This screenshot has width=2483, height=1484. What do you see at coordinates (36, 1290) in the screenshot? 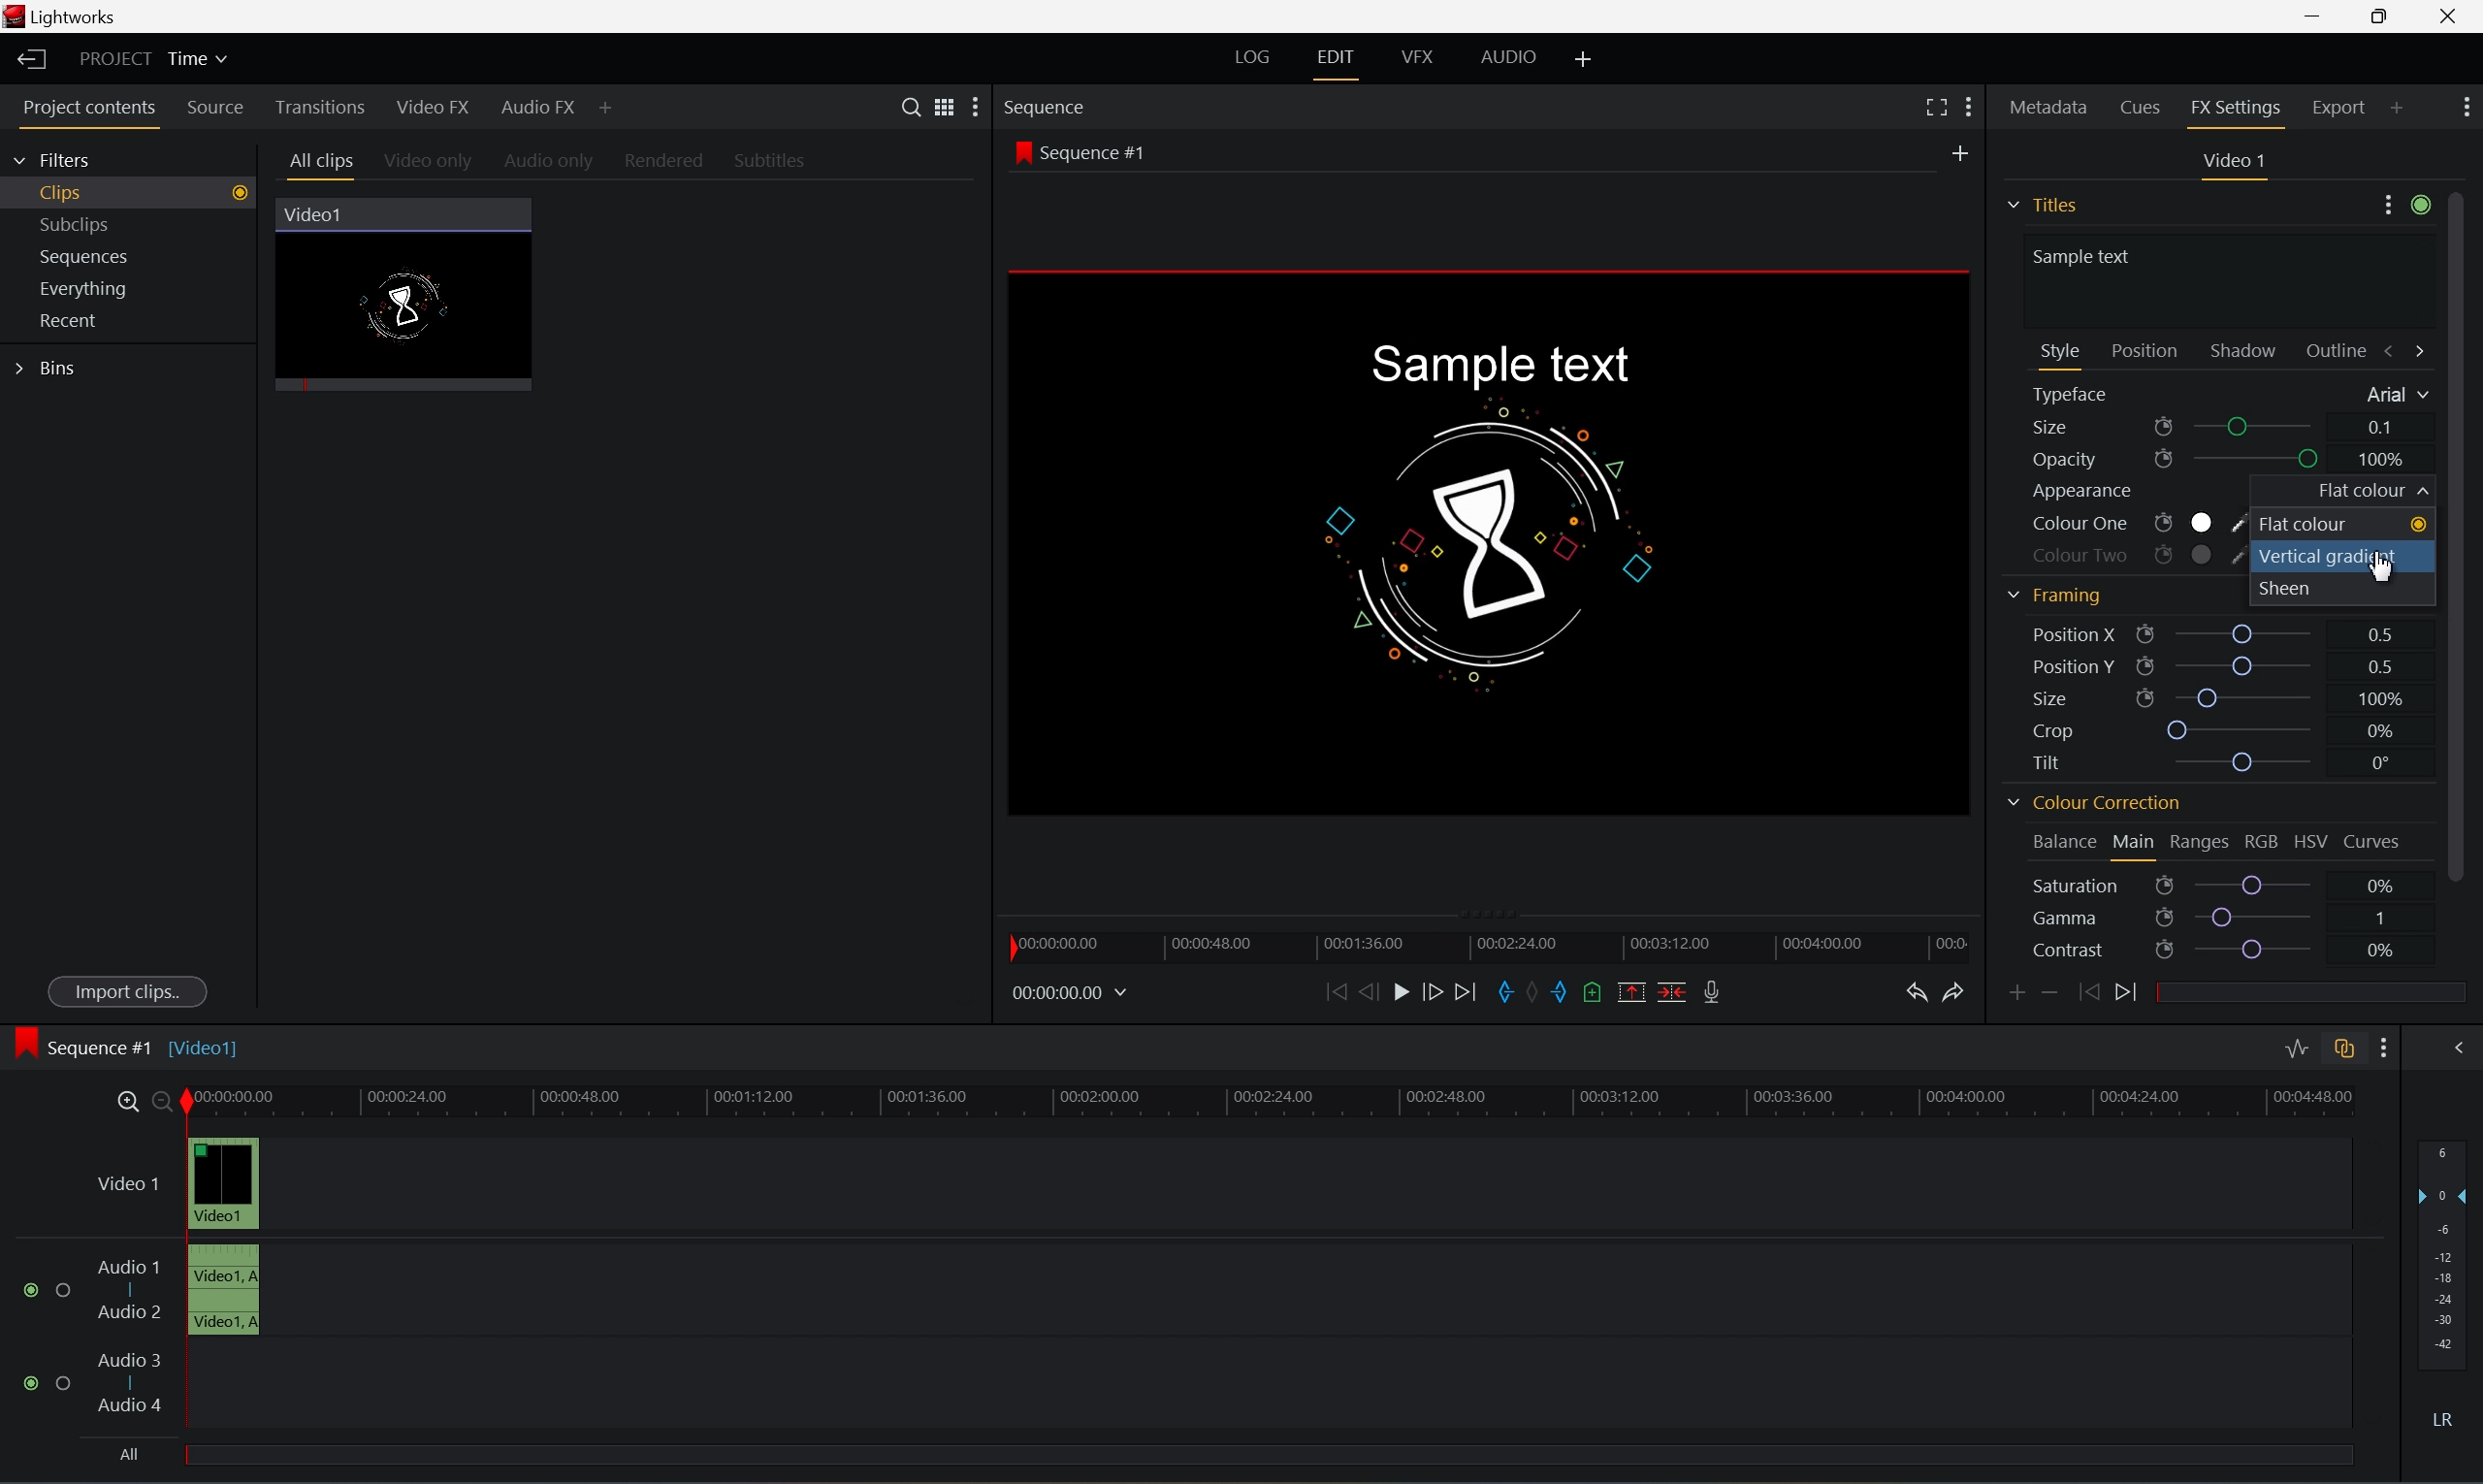
I see `checked checkbox` at bounding box center [36, 1290].